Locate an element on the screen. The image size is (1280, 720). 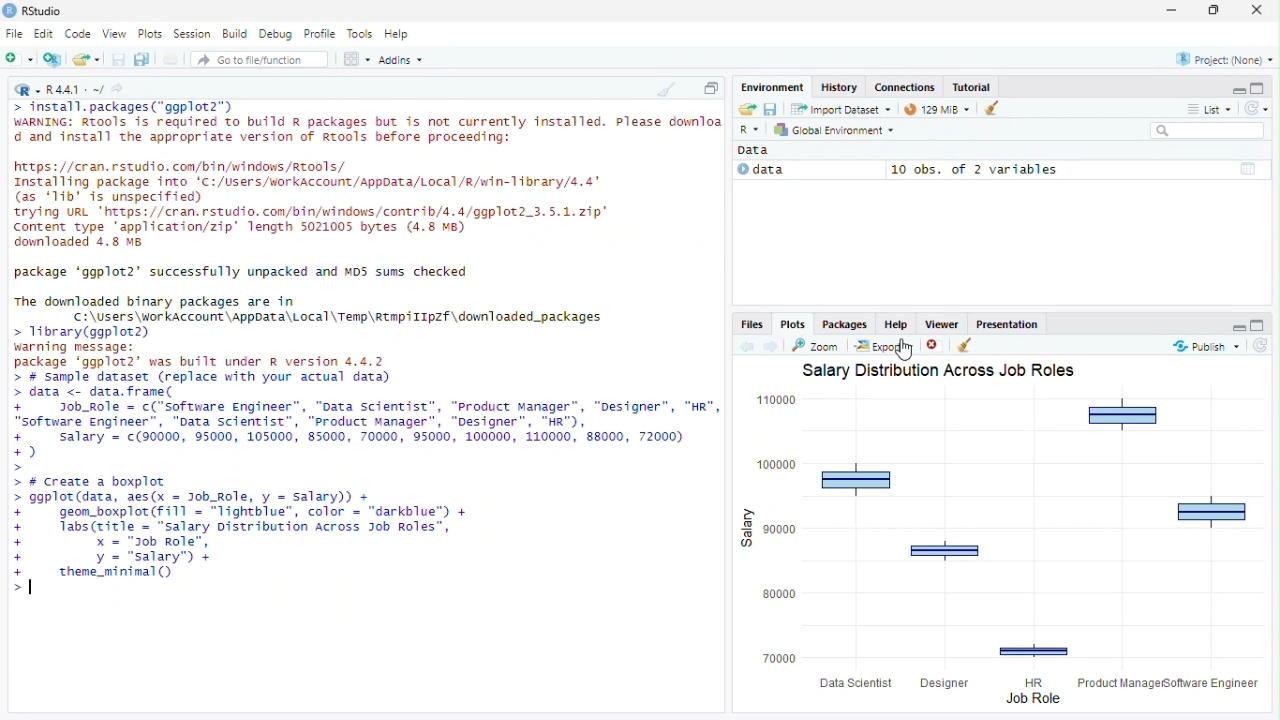
maximize is located at coordinates (1261, 325).